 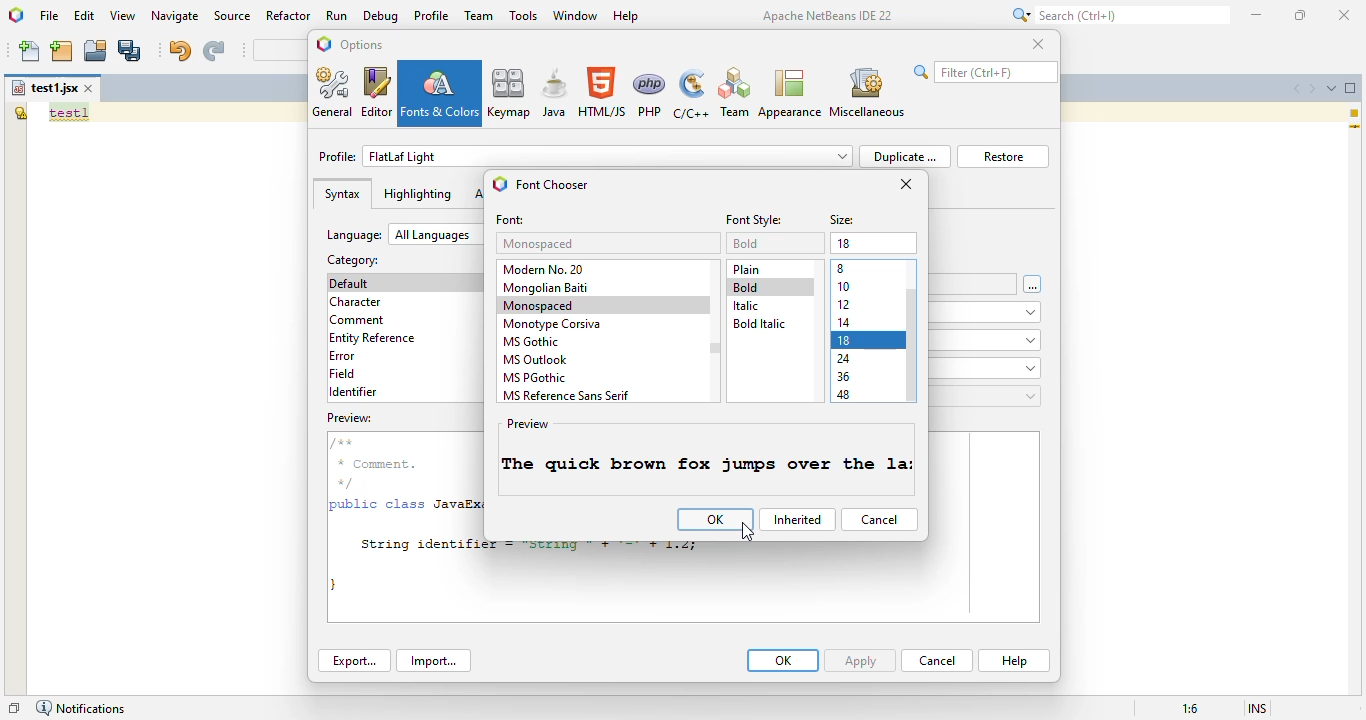 I want to click on MS gothic, so click(x=533, y=341).